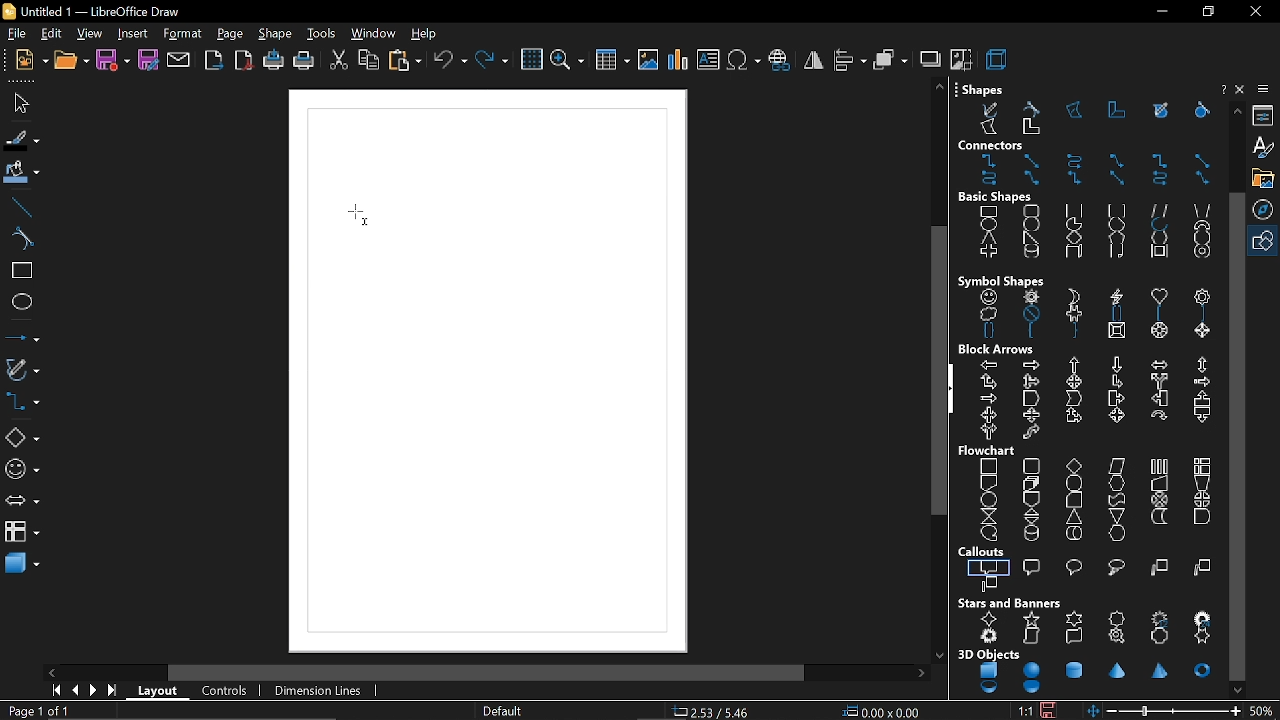 This screenshot has height=720, width=1280. I want to click on 4 way arrow callout, so click(1115, 416).